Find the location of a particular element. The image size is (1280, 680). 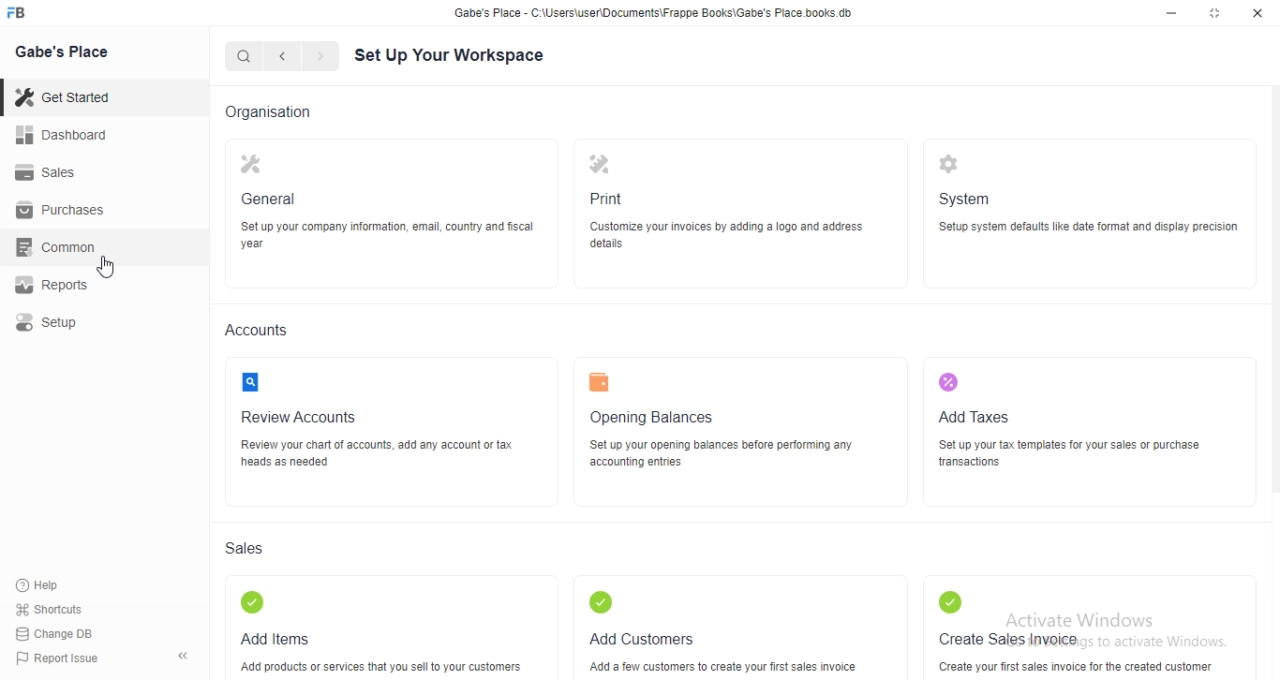

Create your first sales invoice for the created customer is located at coordinates (1076, 667).